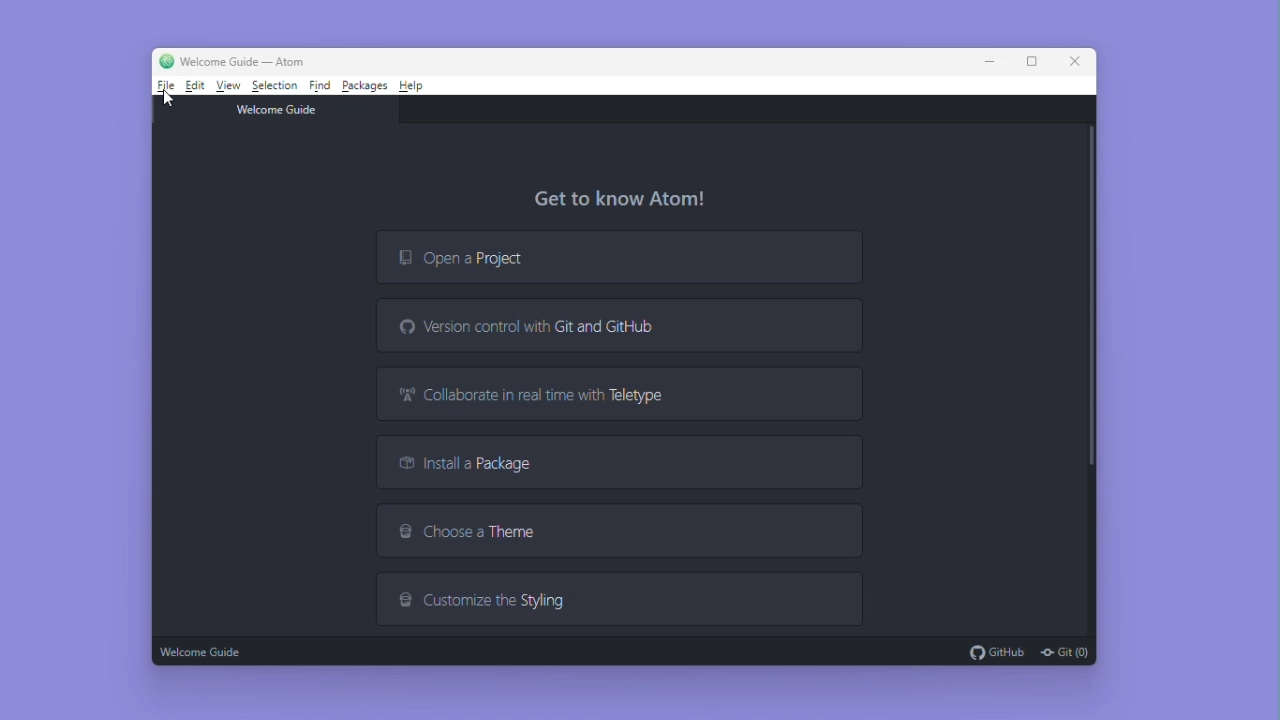  I want to click on Git (0), so click(1064, 652).